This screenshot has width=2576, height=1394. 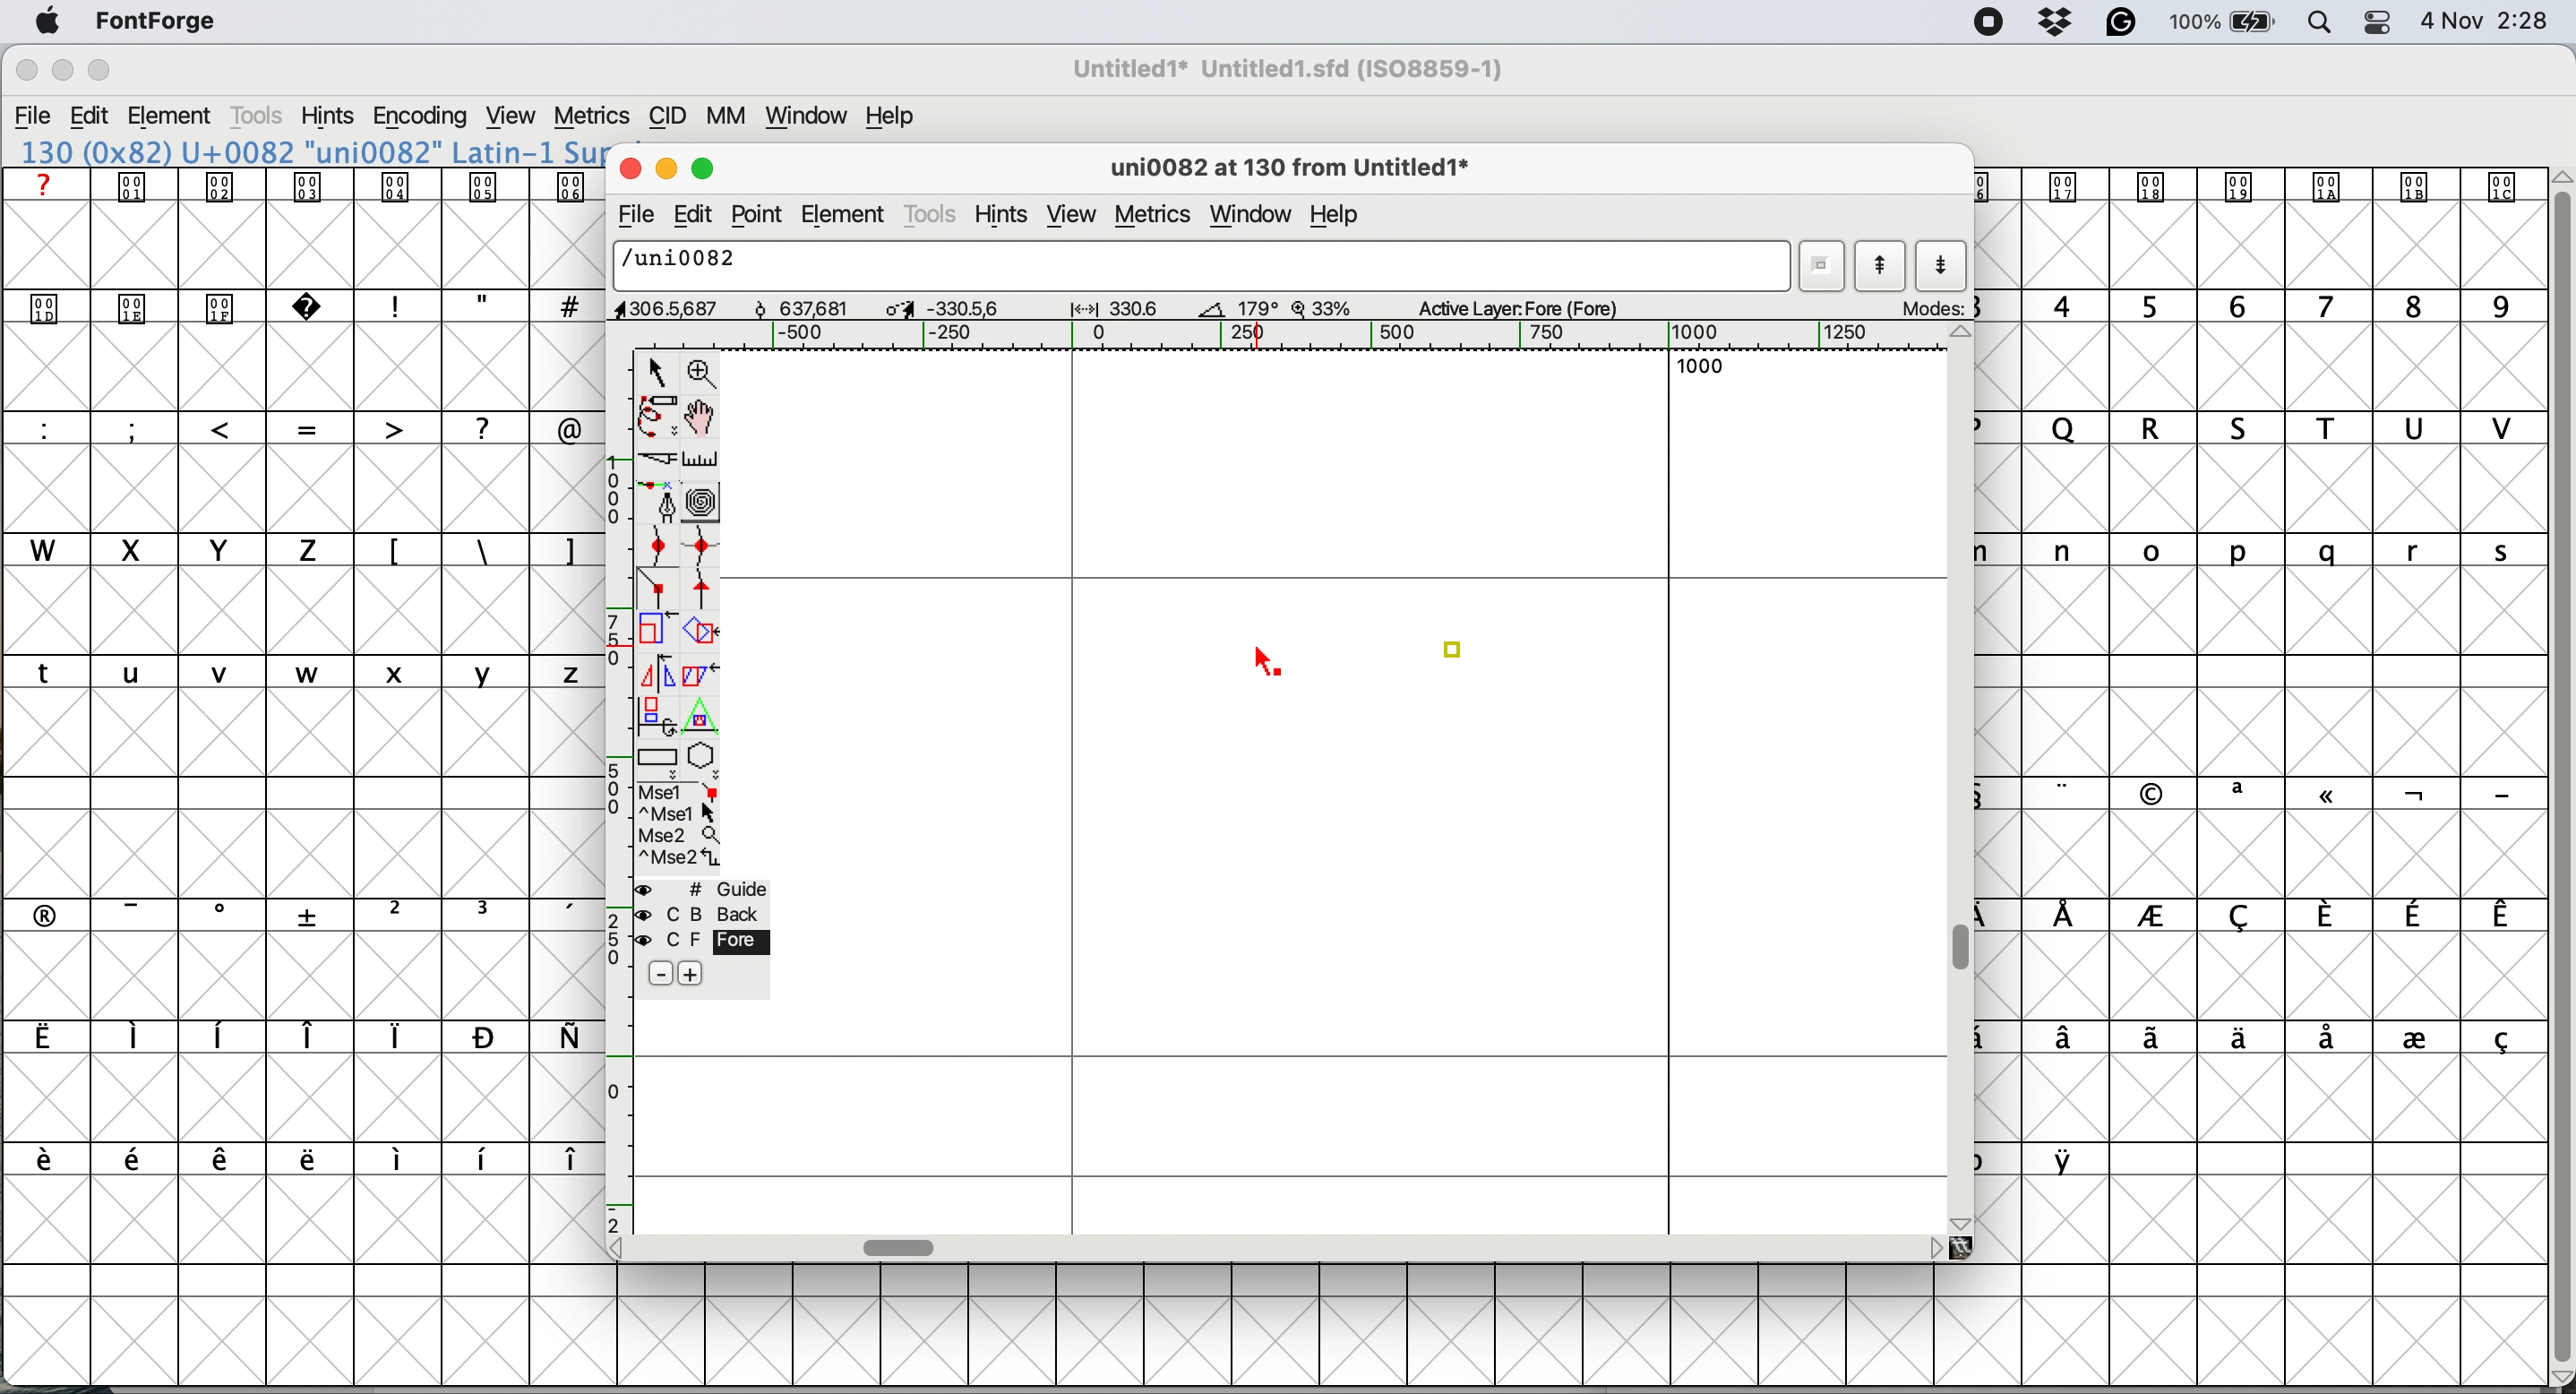 What do you see at coordinates (1072, 216) in the screenshot?
I see `view` at bounding box center [1072, 216].